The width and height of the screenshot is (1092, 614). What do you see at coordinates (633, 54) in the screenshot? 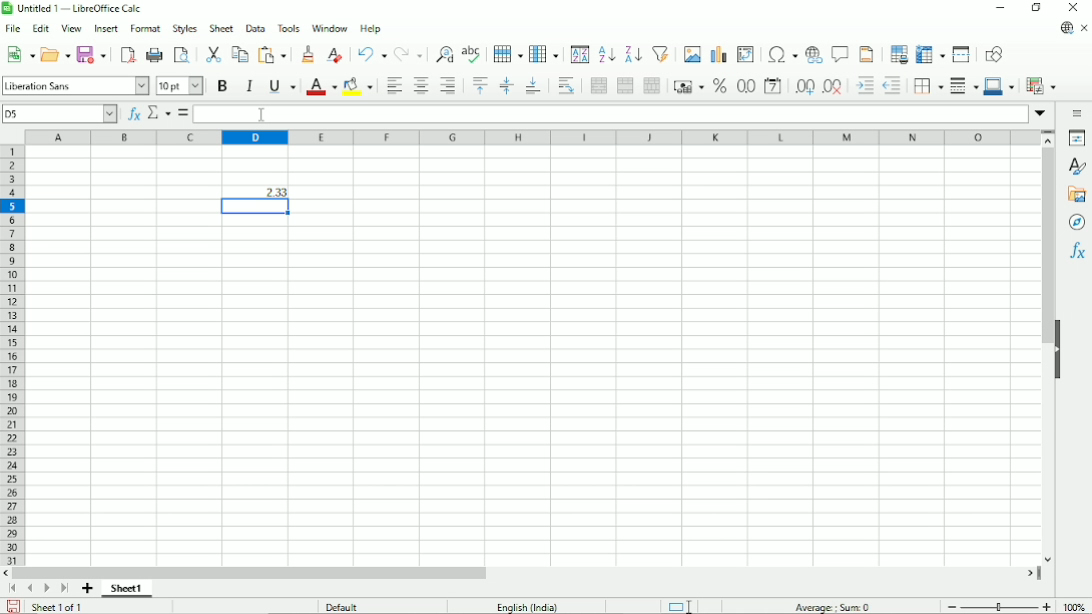
I see `Sort descending` at bounding box center [633, 54].